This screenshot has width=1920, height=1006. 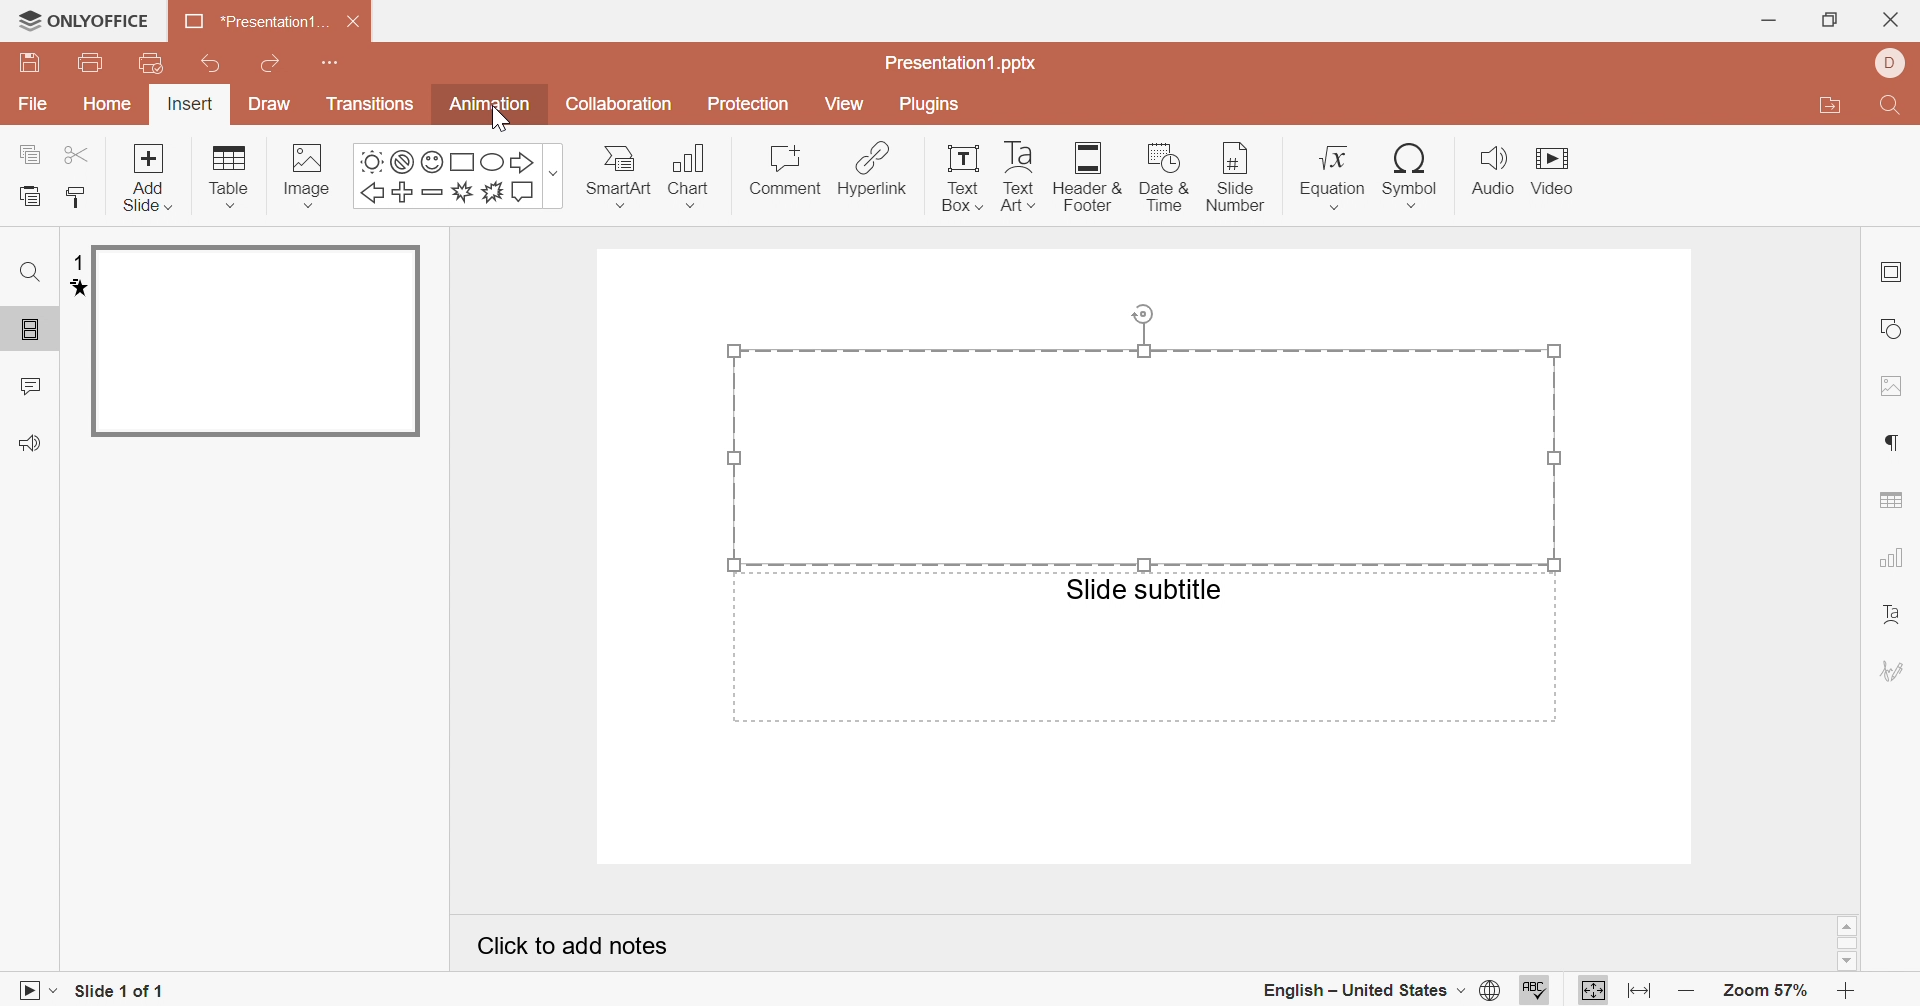 I want to click on Cursor, so click(x=501, y=120).